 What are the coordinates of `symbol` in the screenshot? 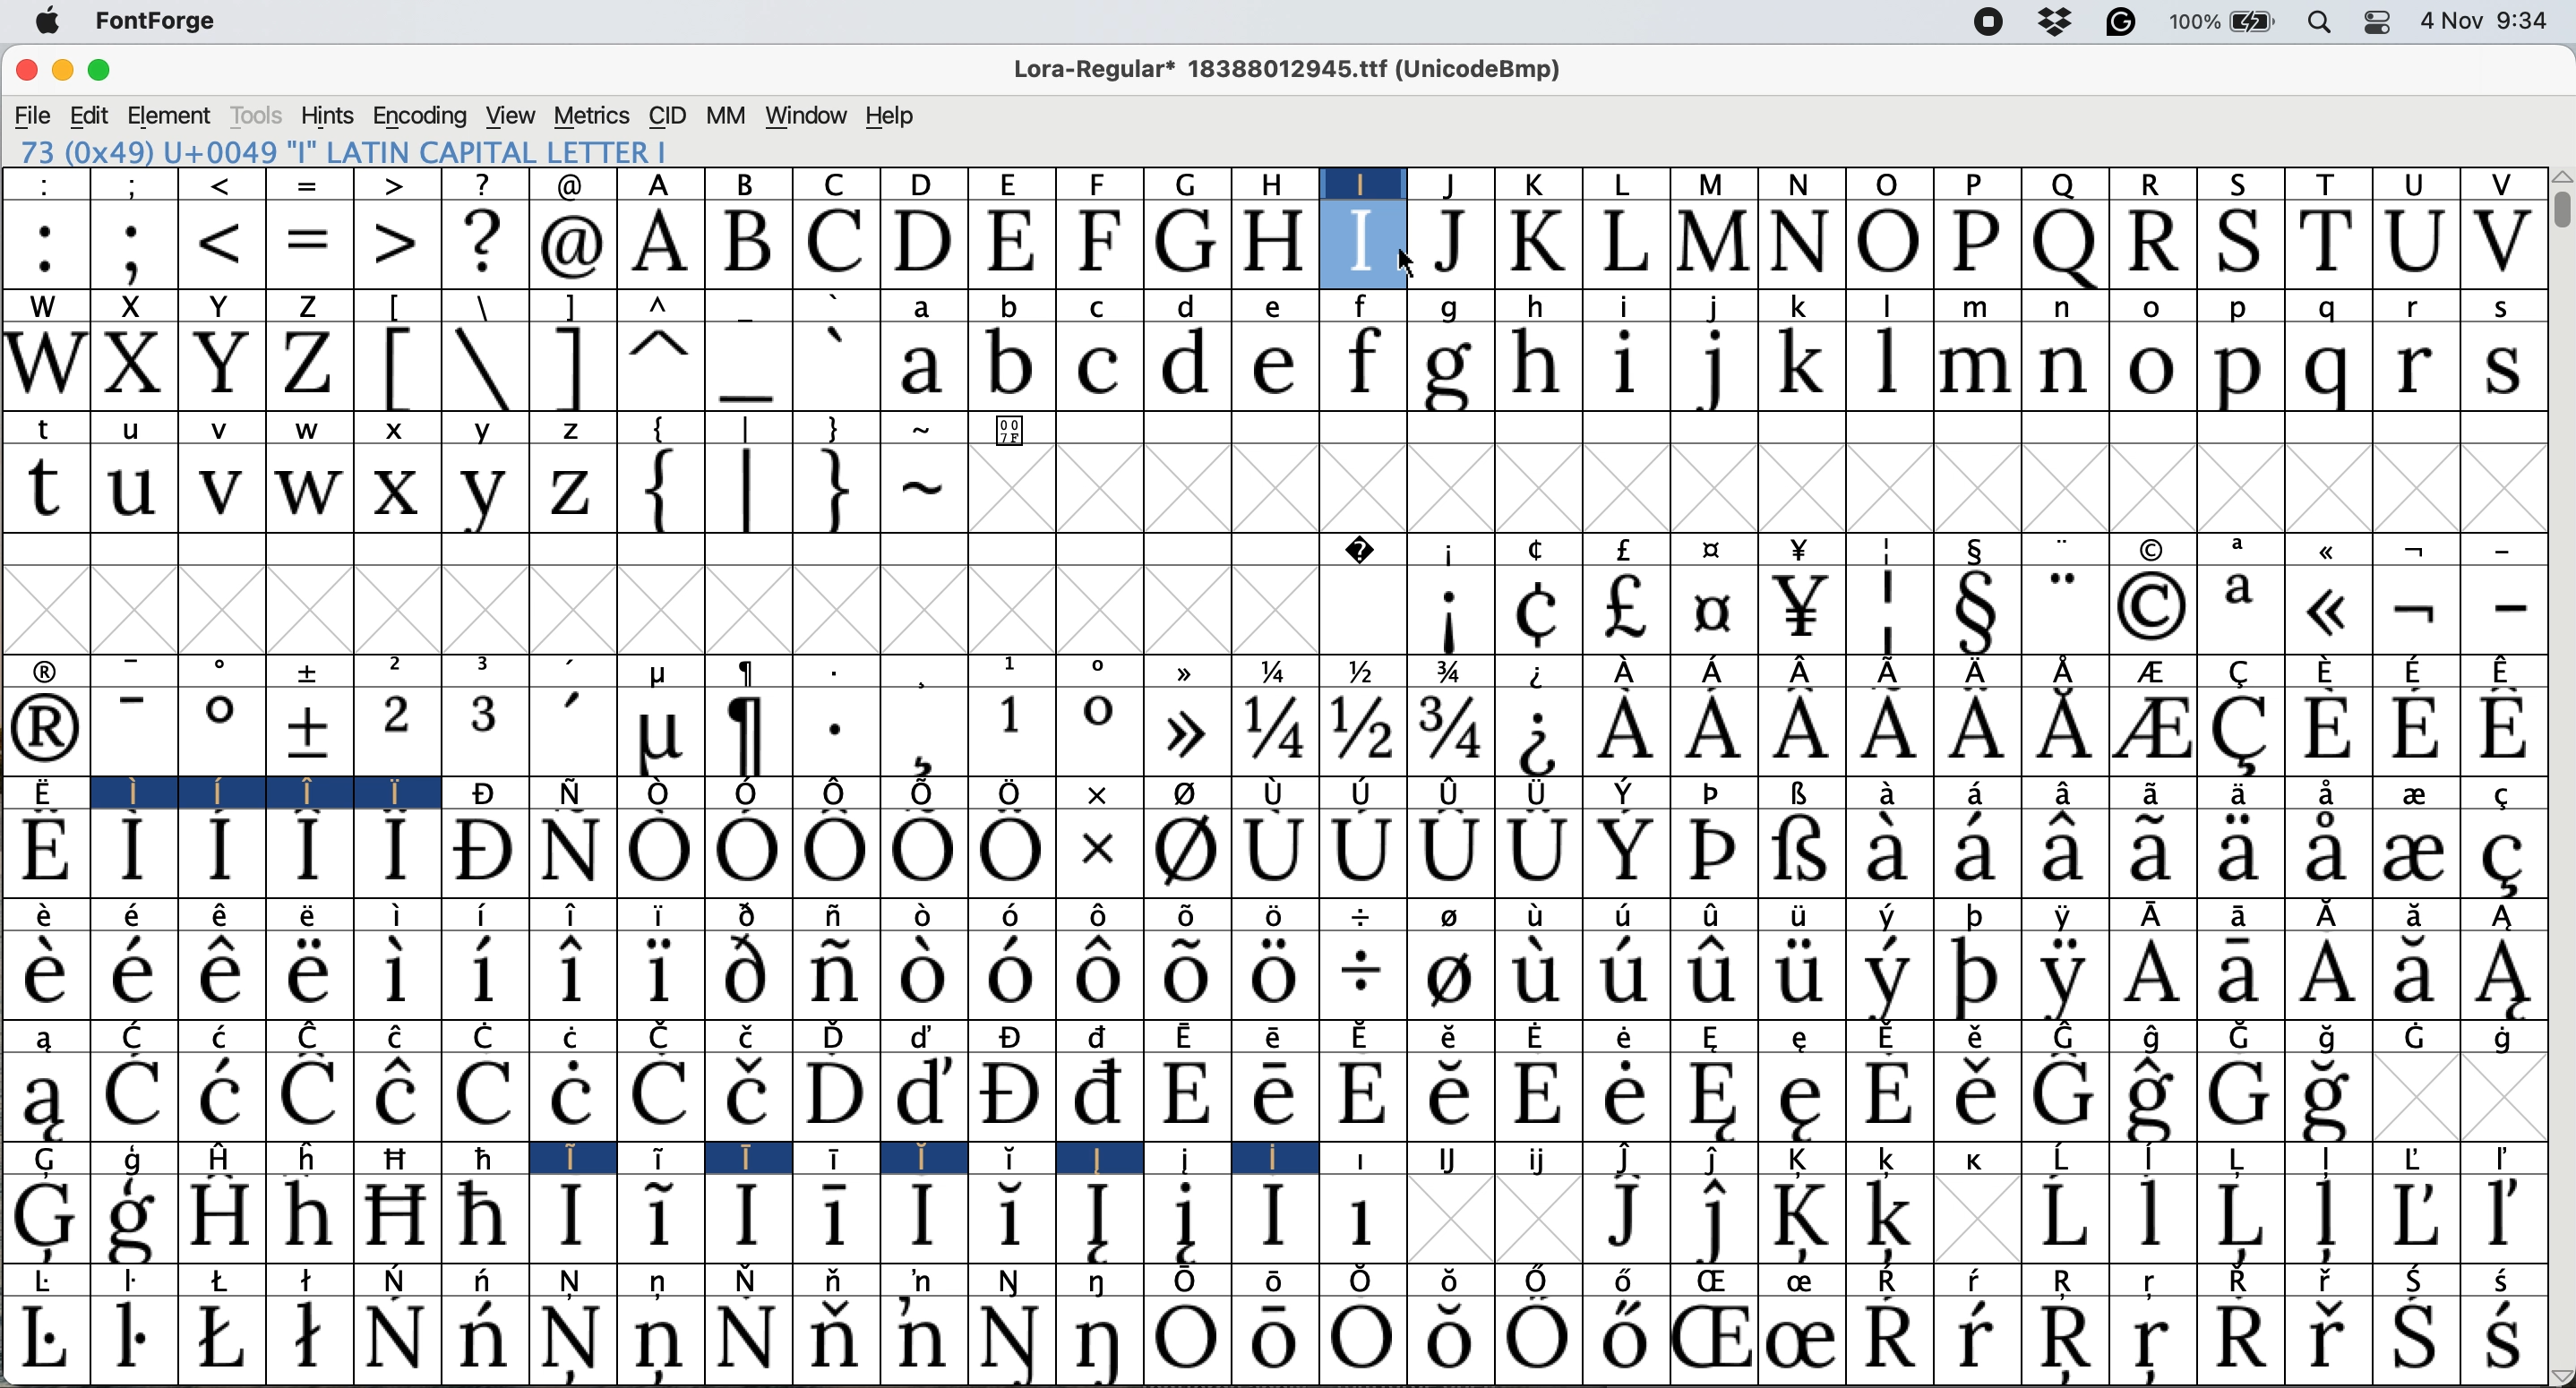 It's located at (1626, 670).